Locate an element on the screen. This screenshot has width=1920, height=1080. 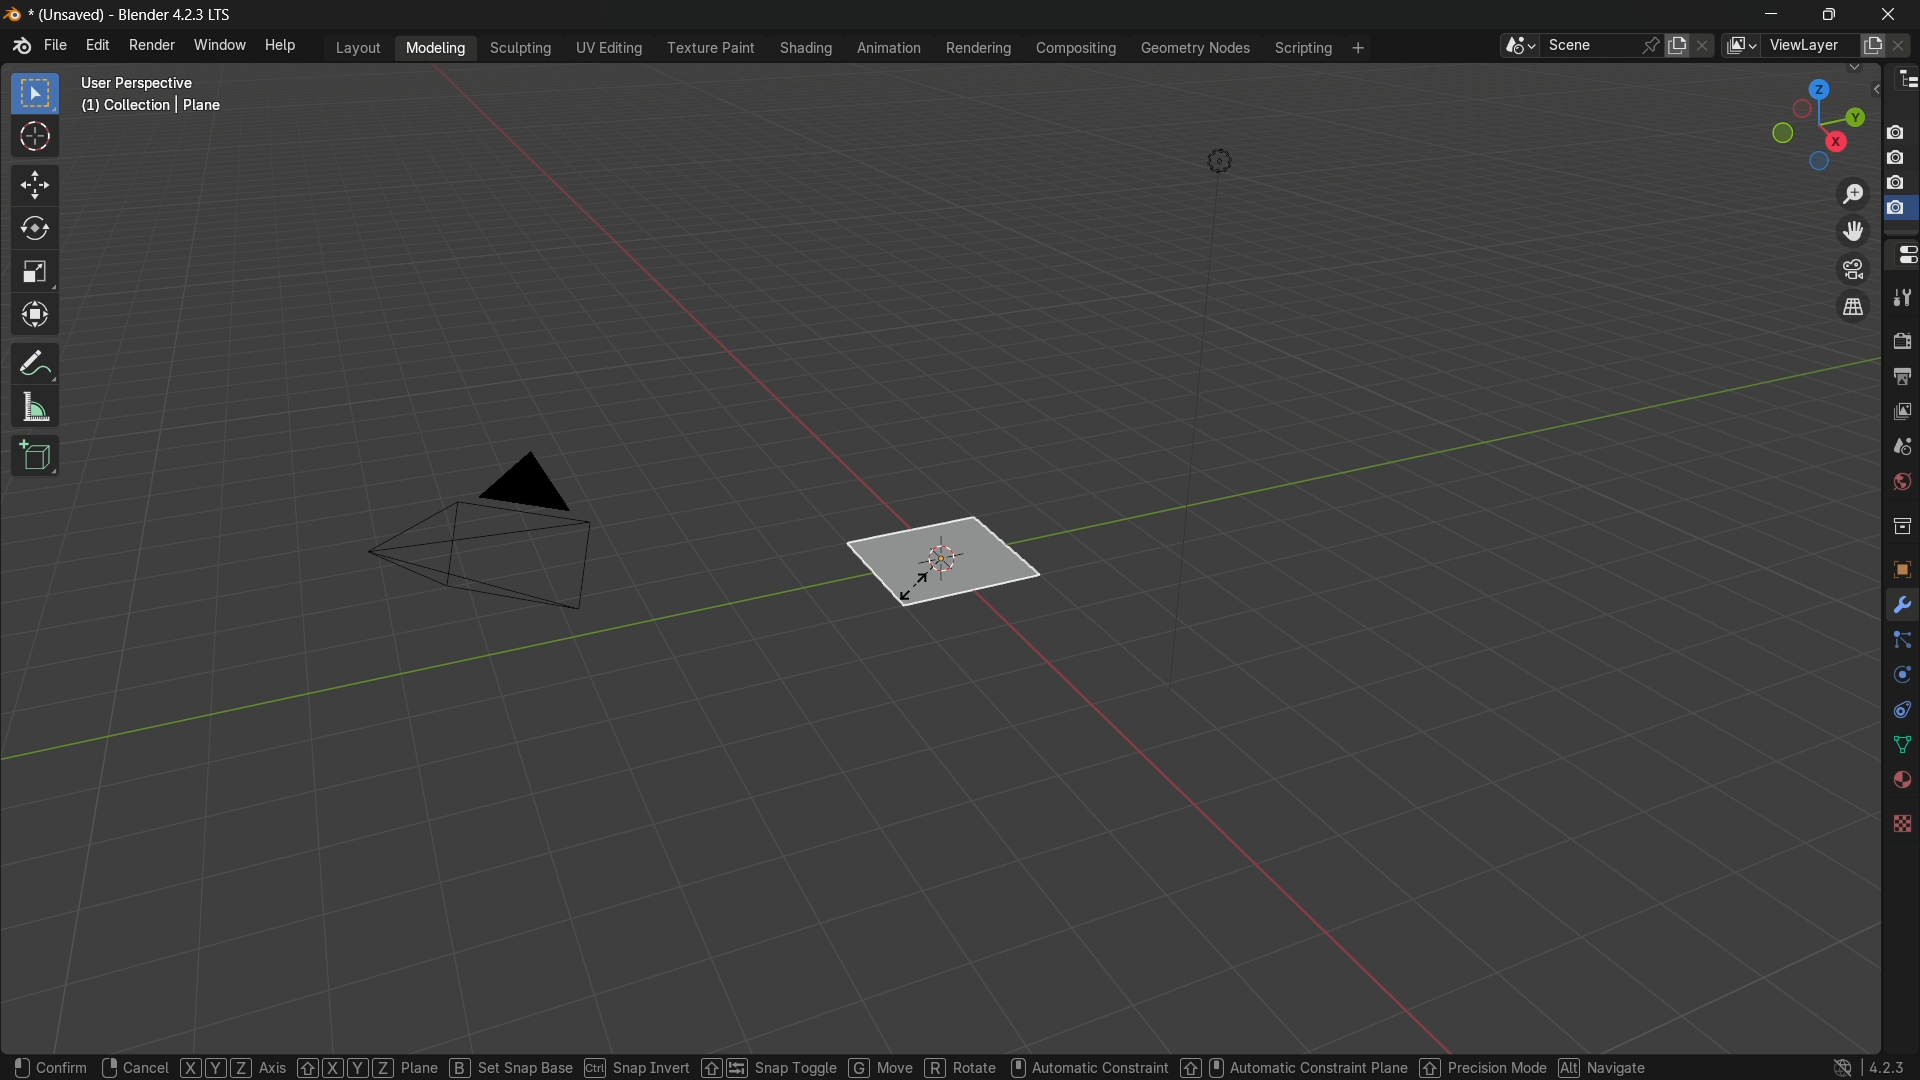
add workplace is located at coordinates (1358, 47).